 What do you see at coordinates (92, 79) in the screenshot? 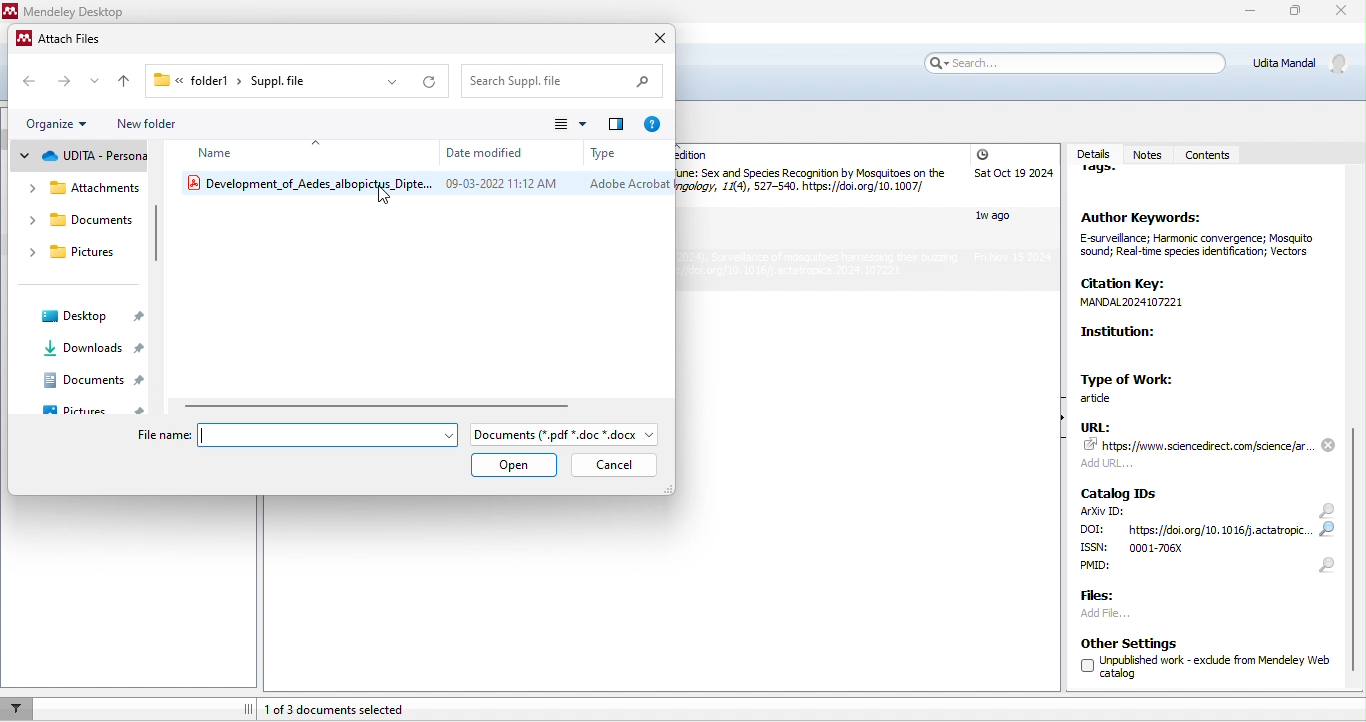
I see `drop down` at bounding box center [92, 79].